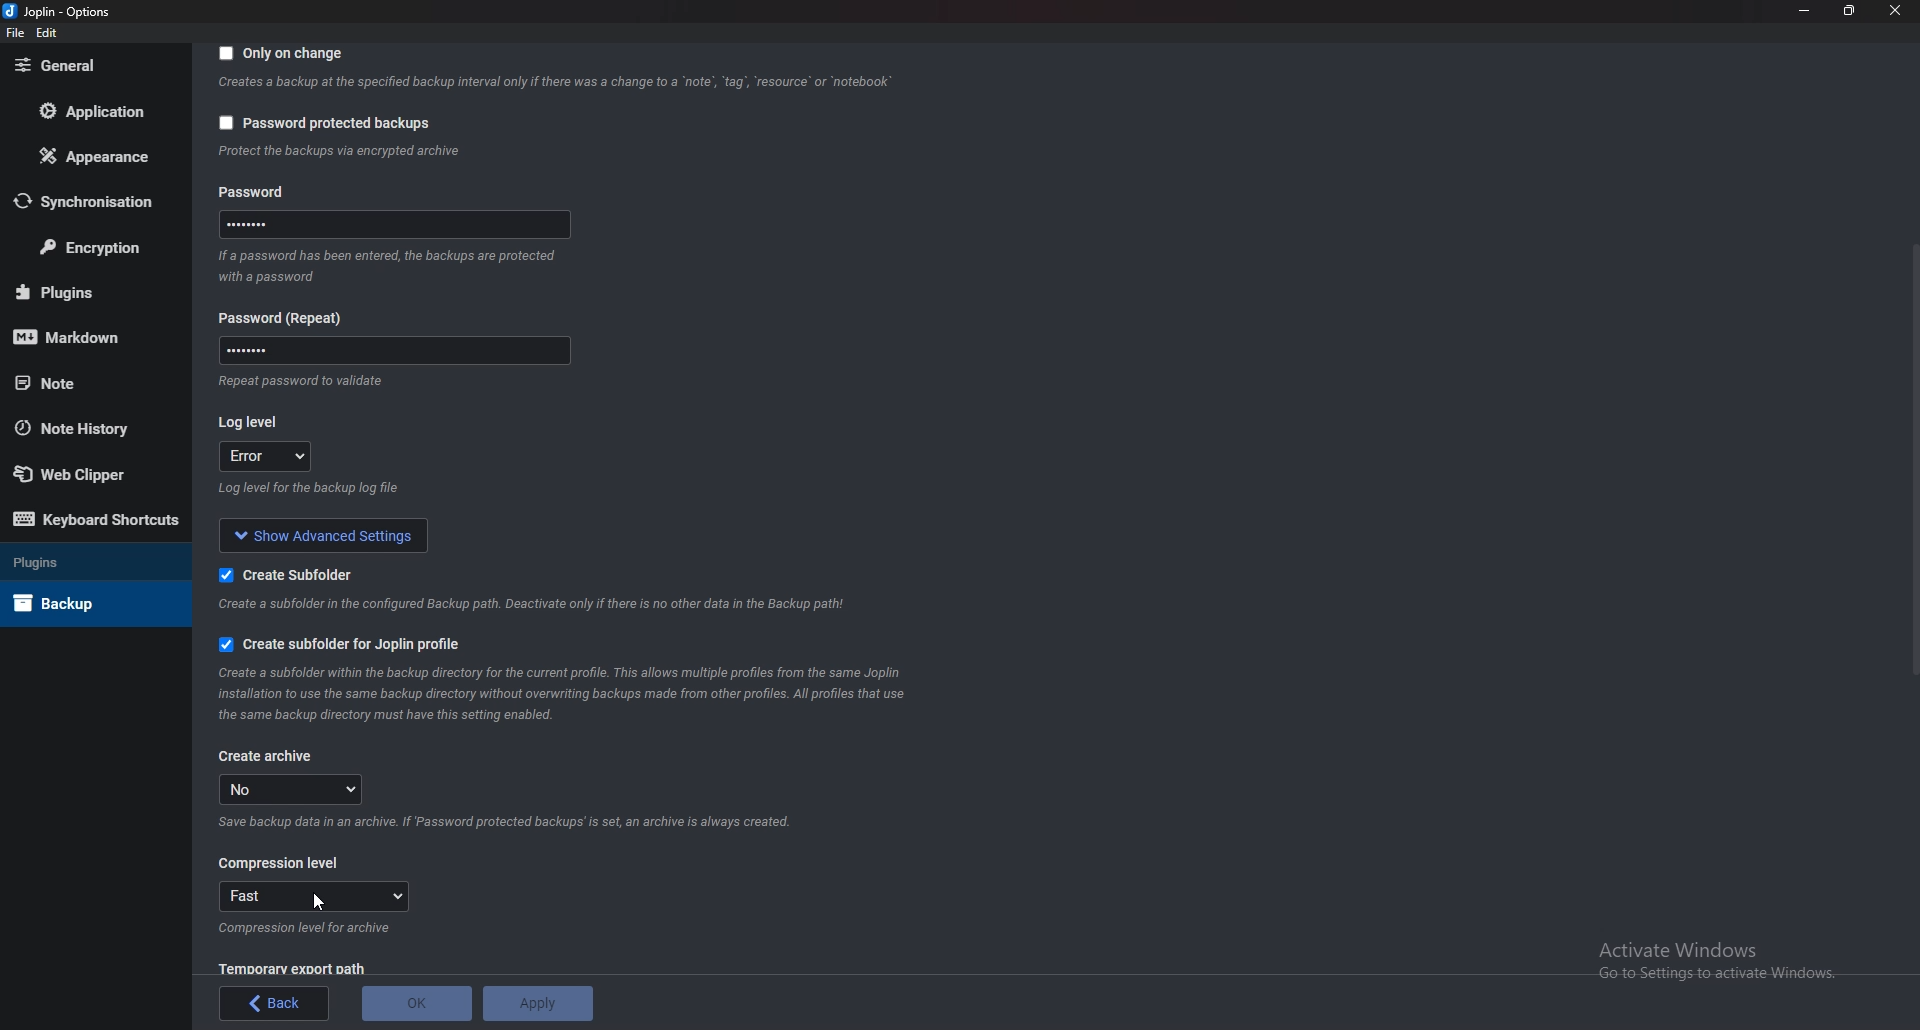 Image resolution: width=1920 pixels, height=1030 pixels. I want to click on Web Clipper, so click(81, 470).